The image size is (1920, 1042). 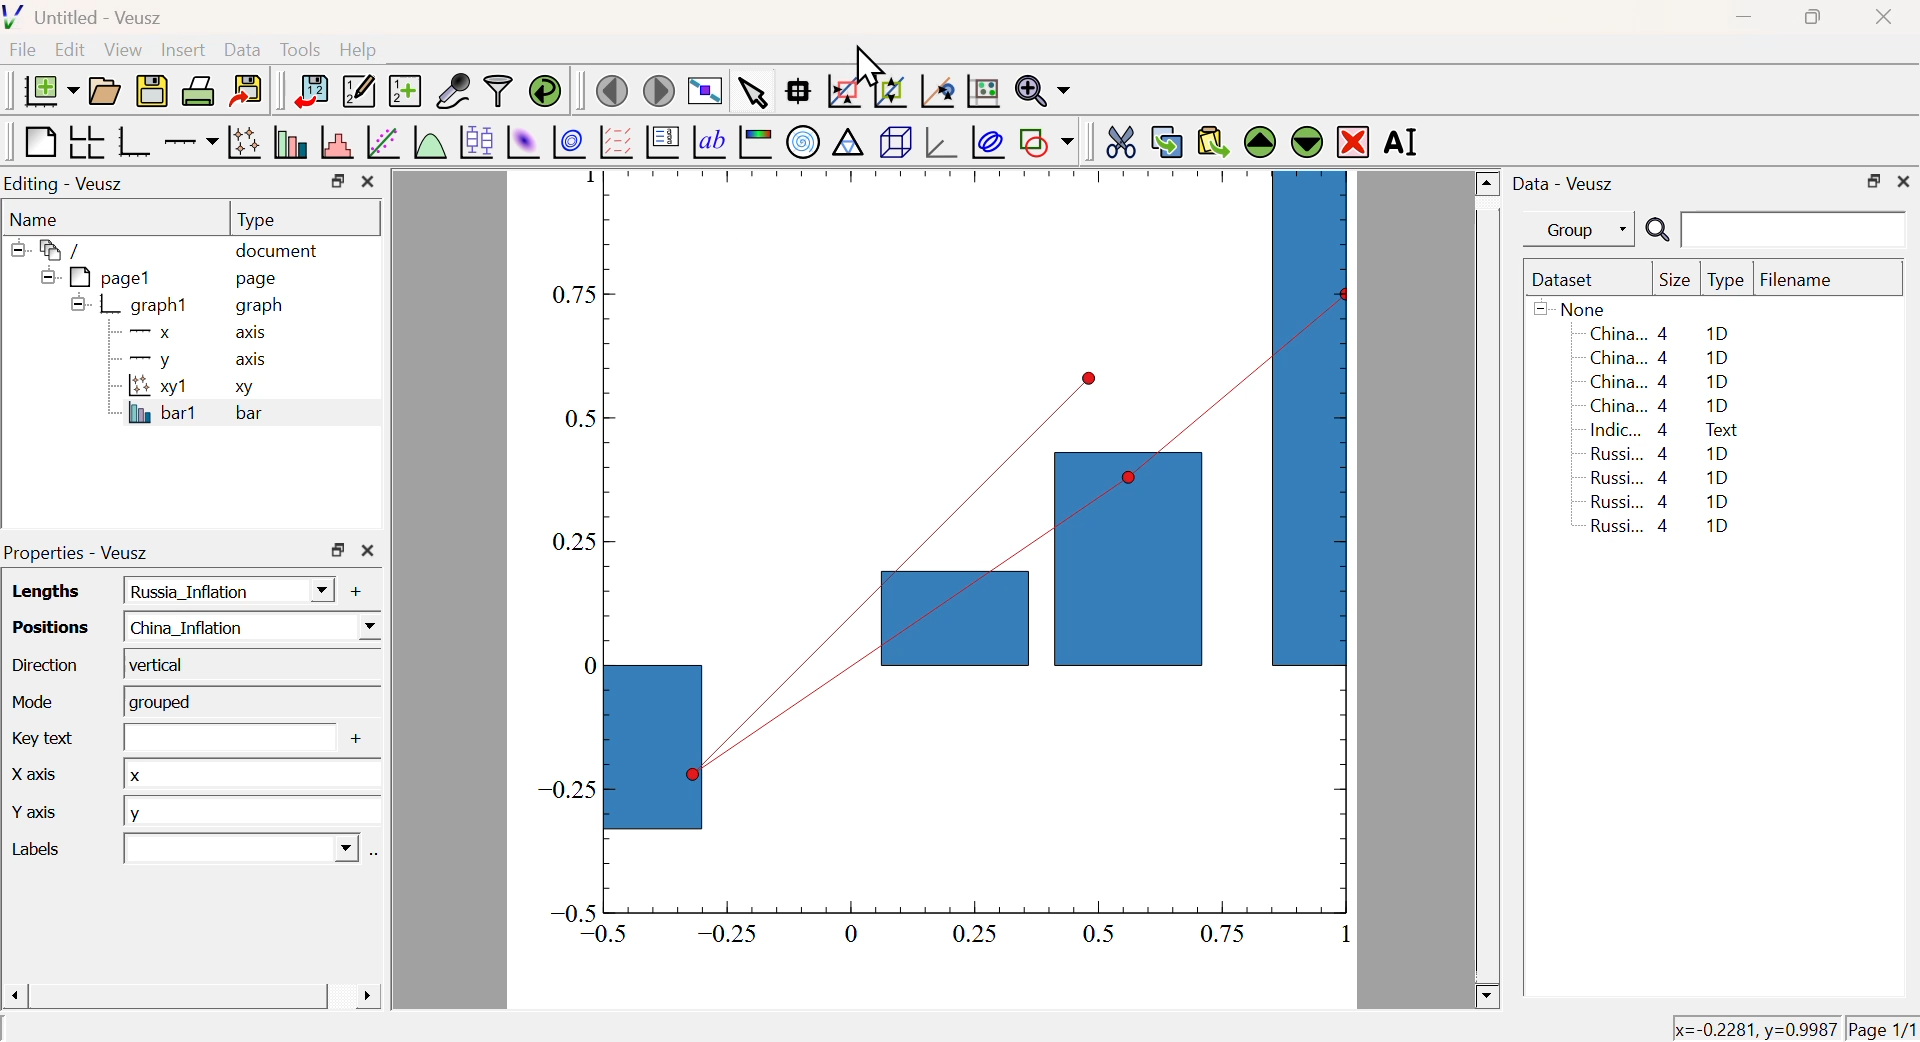 I want to click on X axis, so click(x=189, y=333).